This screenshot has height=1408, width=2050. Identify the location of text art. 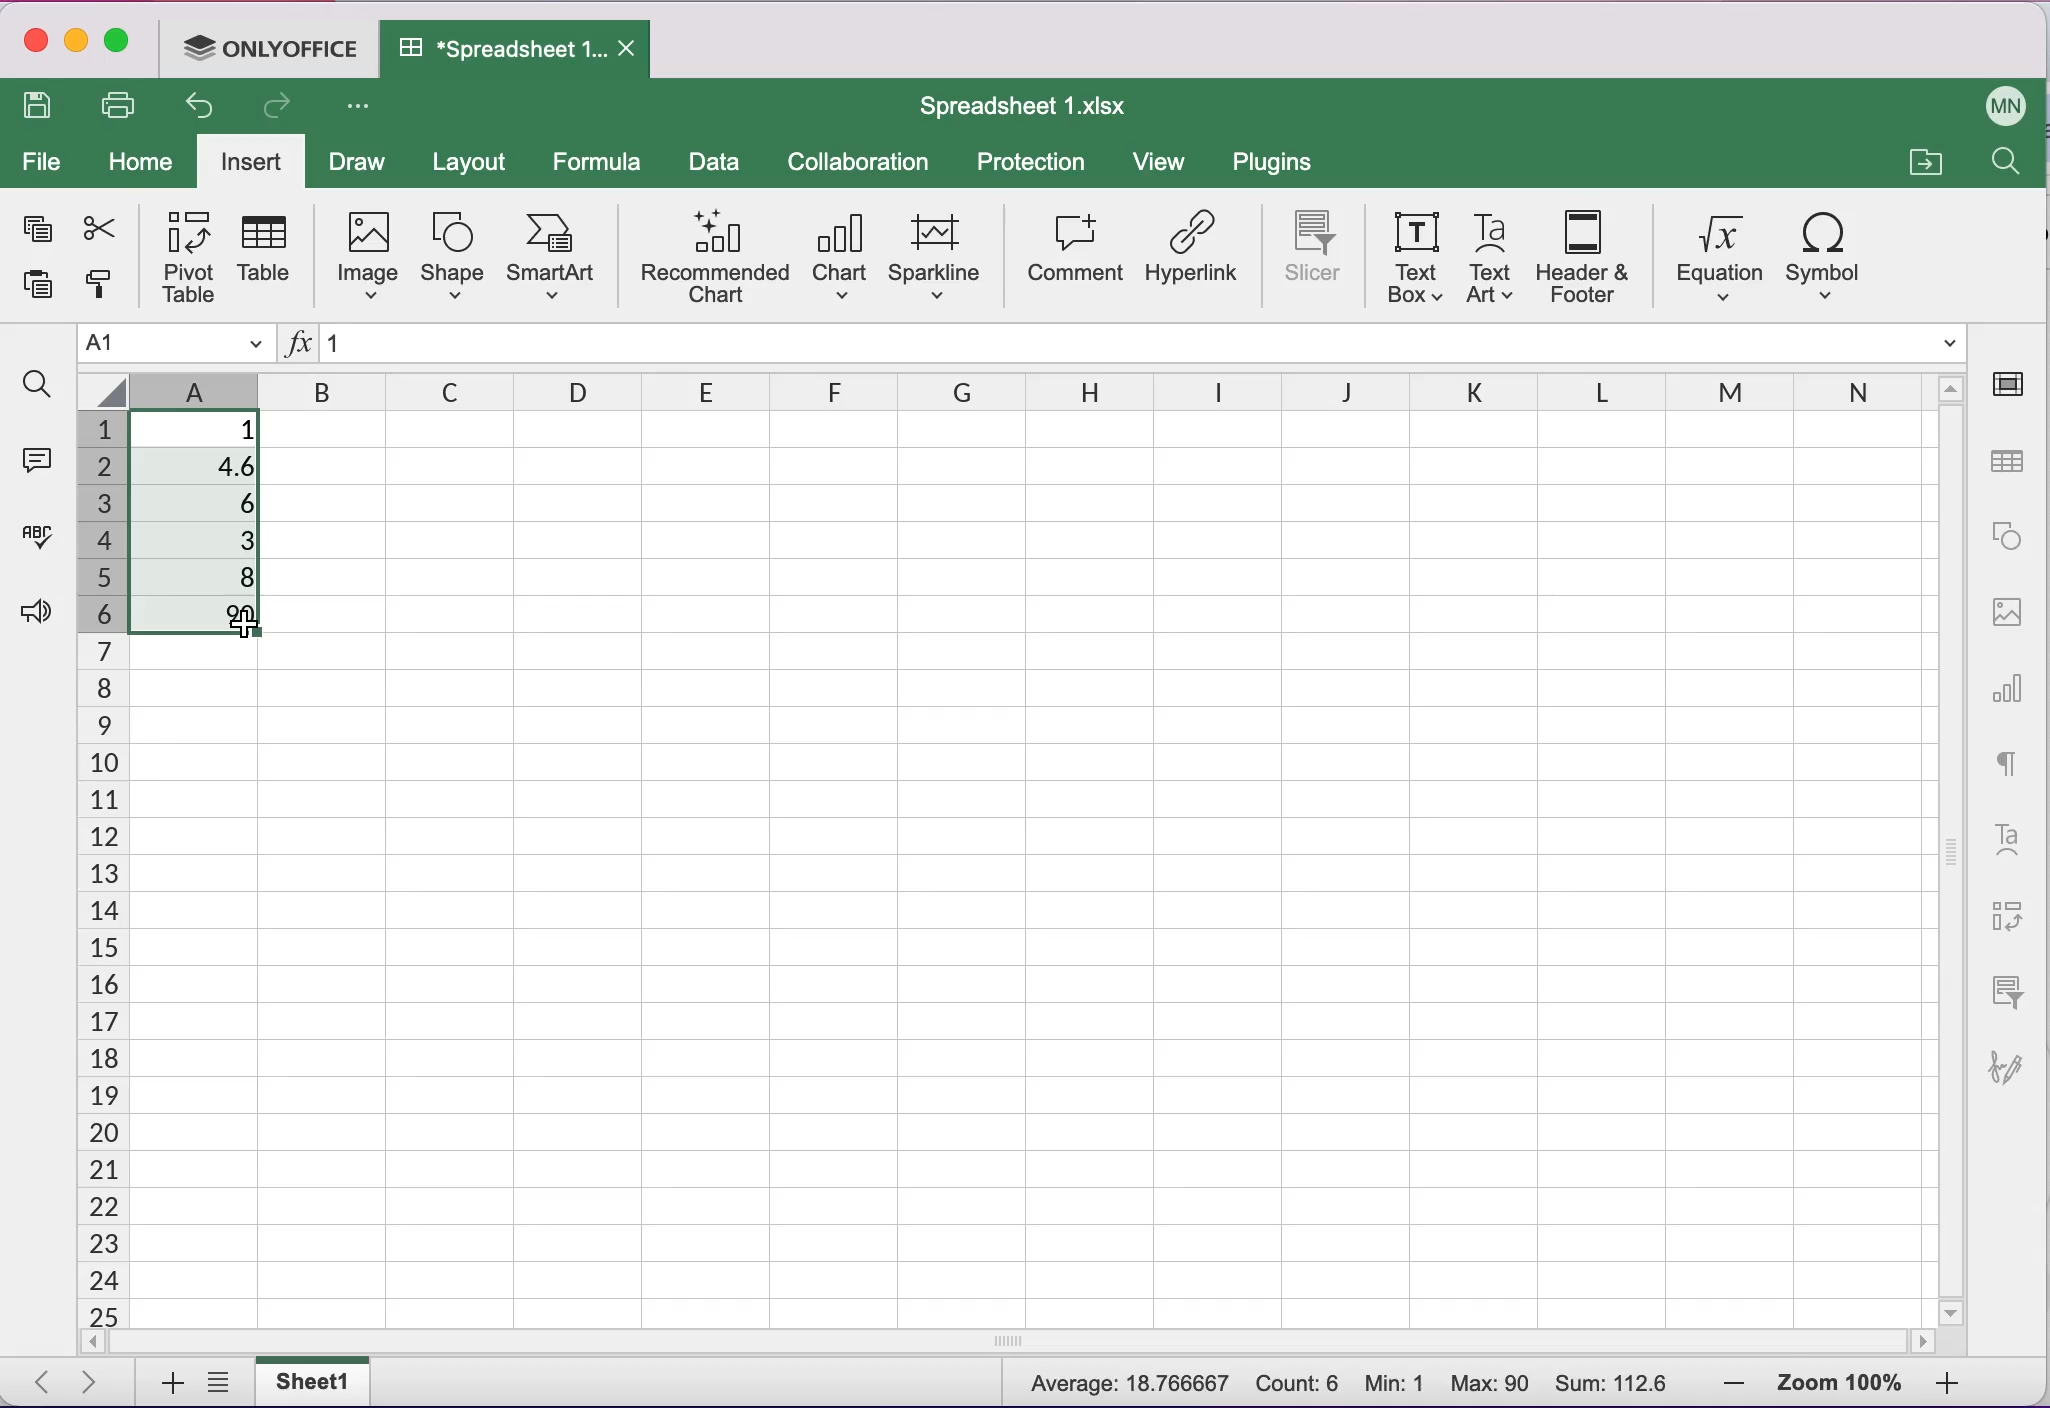
(1489, 259).